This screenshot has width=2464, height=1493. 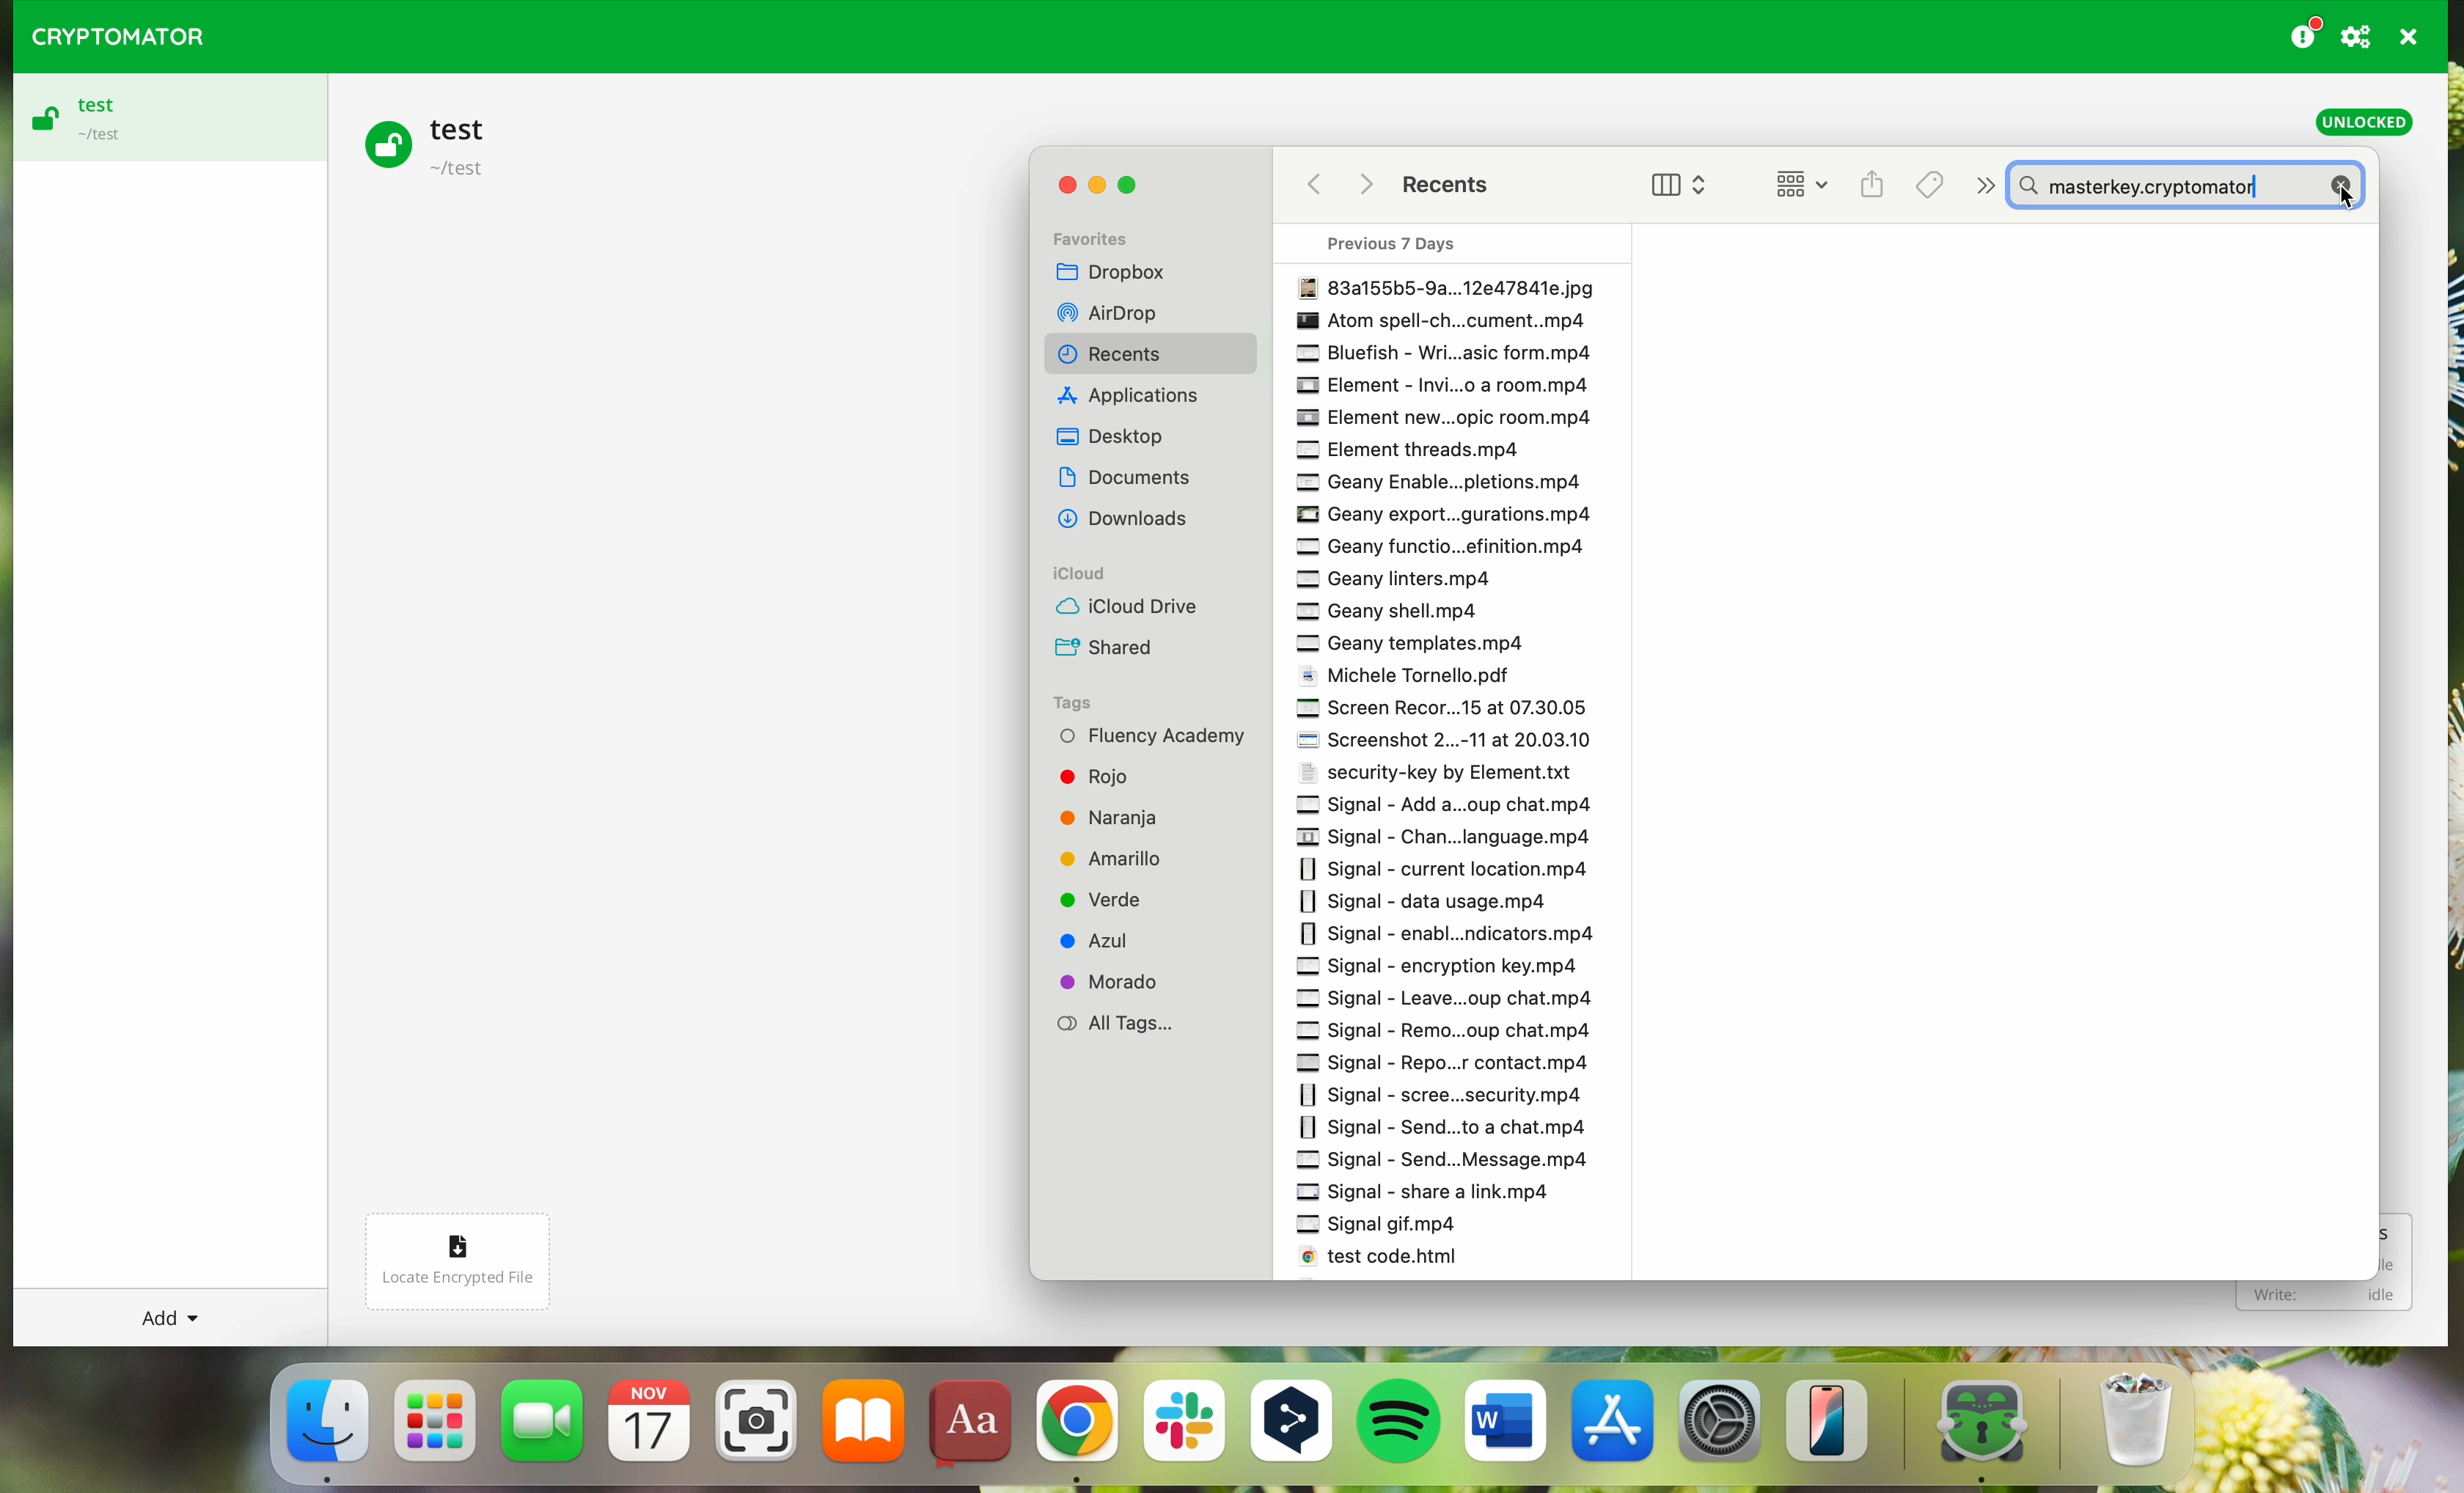 I want to click on preferences, so click(x=2359, y=36).